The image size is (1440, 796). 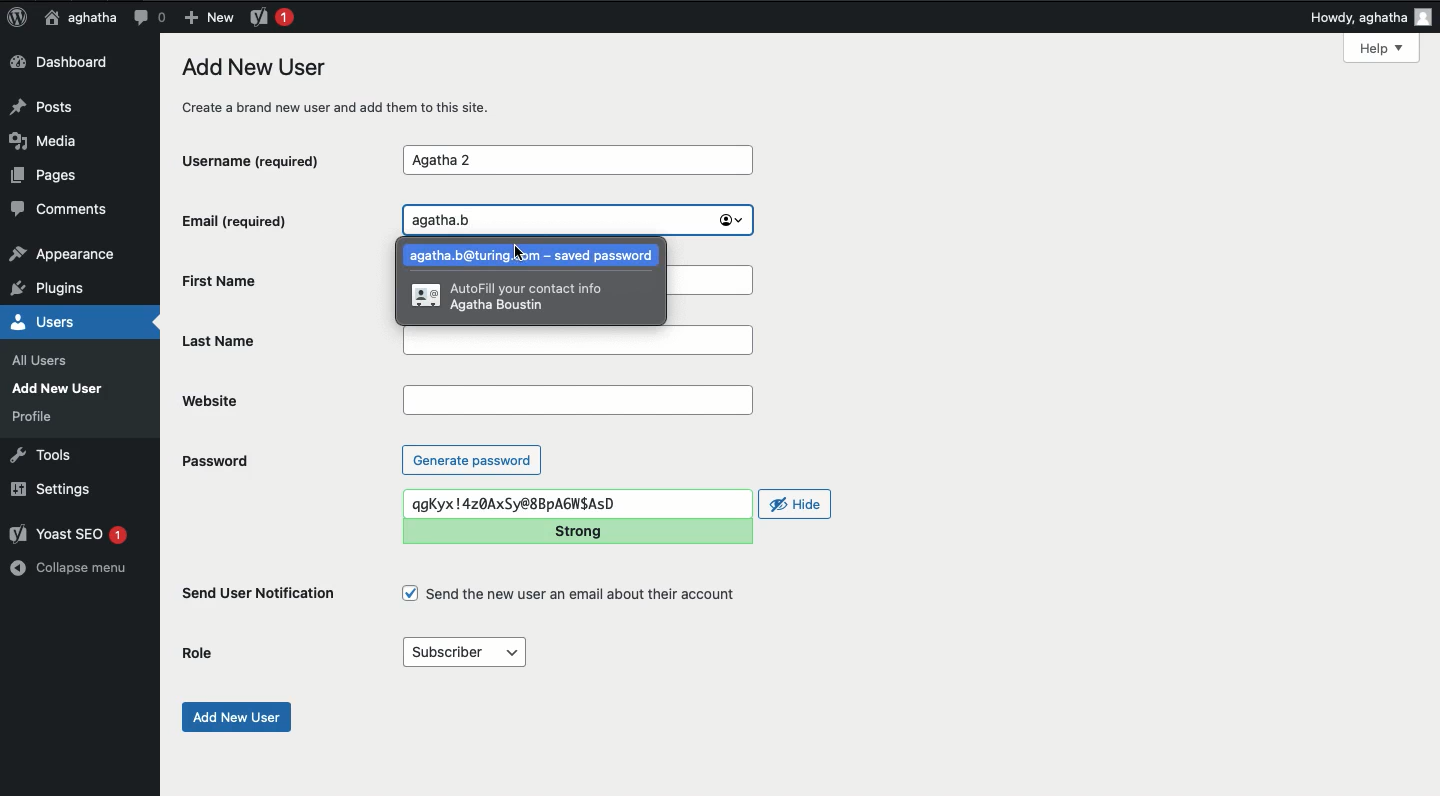 What do you see at coordinates (214, 461) in the screenshot?
I see `Password` at bounding box center [214, 461].